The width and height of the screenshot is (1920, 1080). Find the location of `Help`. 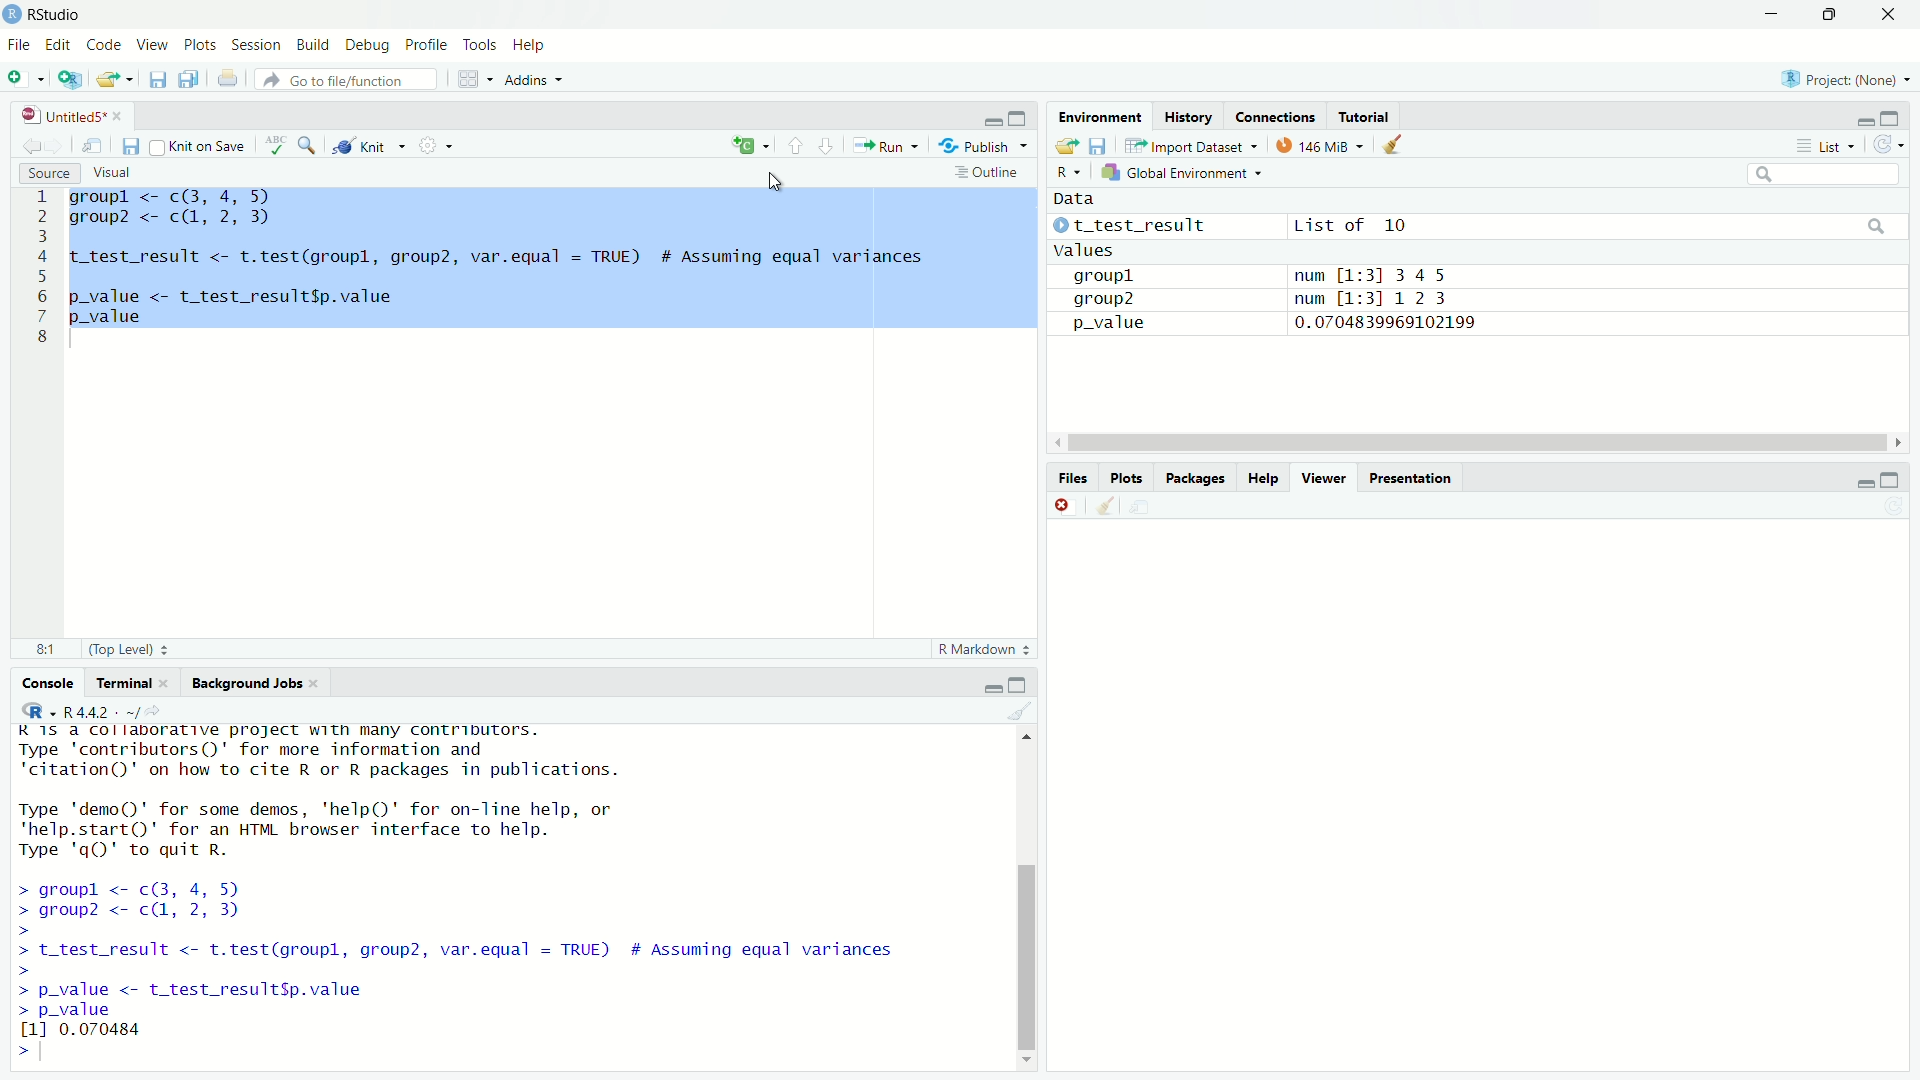

Help is located at coordinates (531, 43).